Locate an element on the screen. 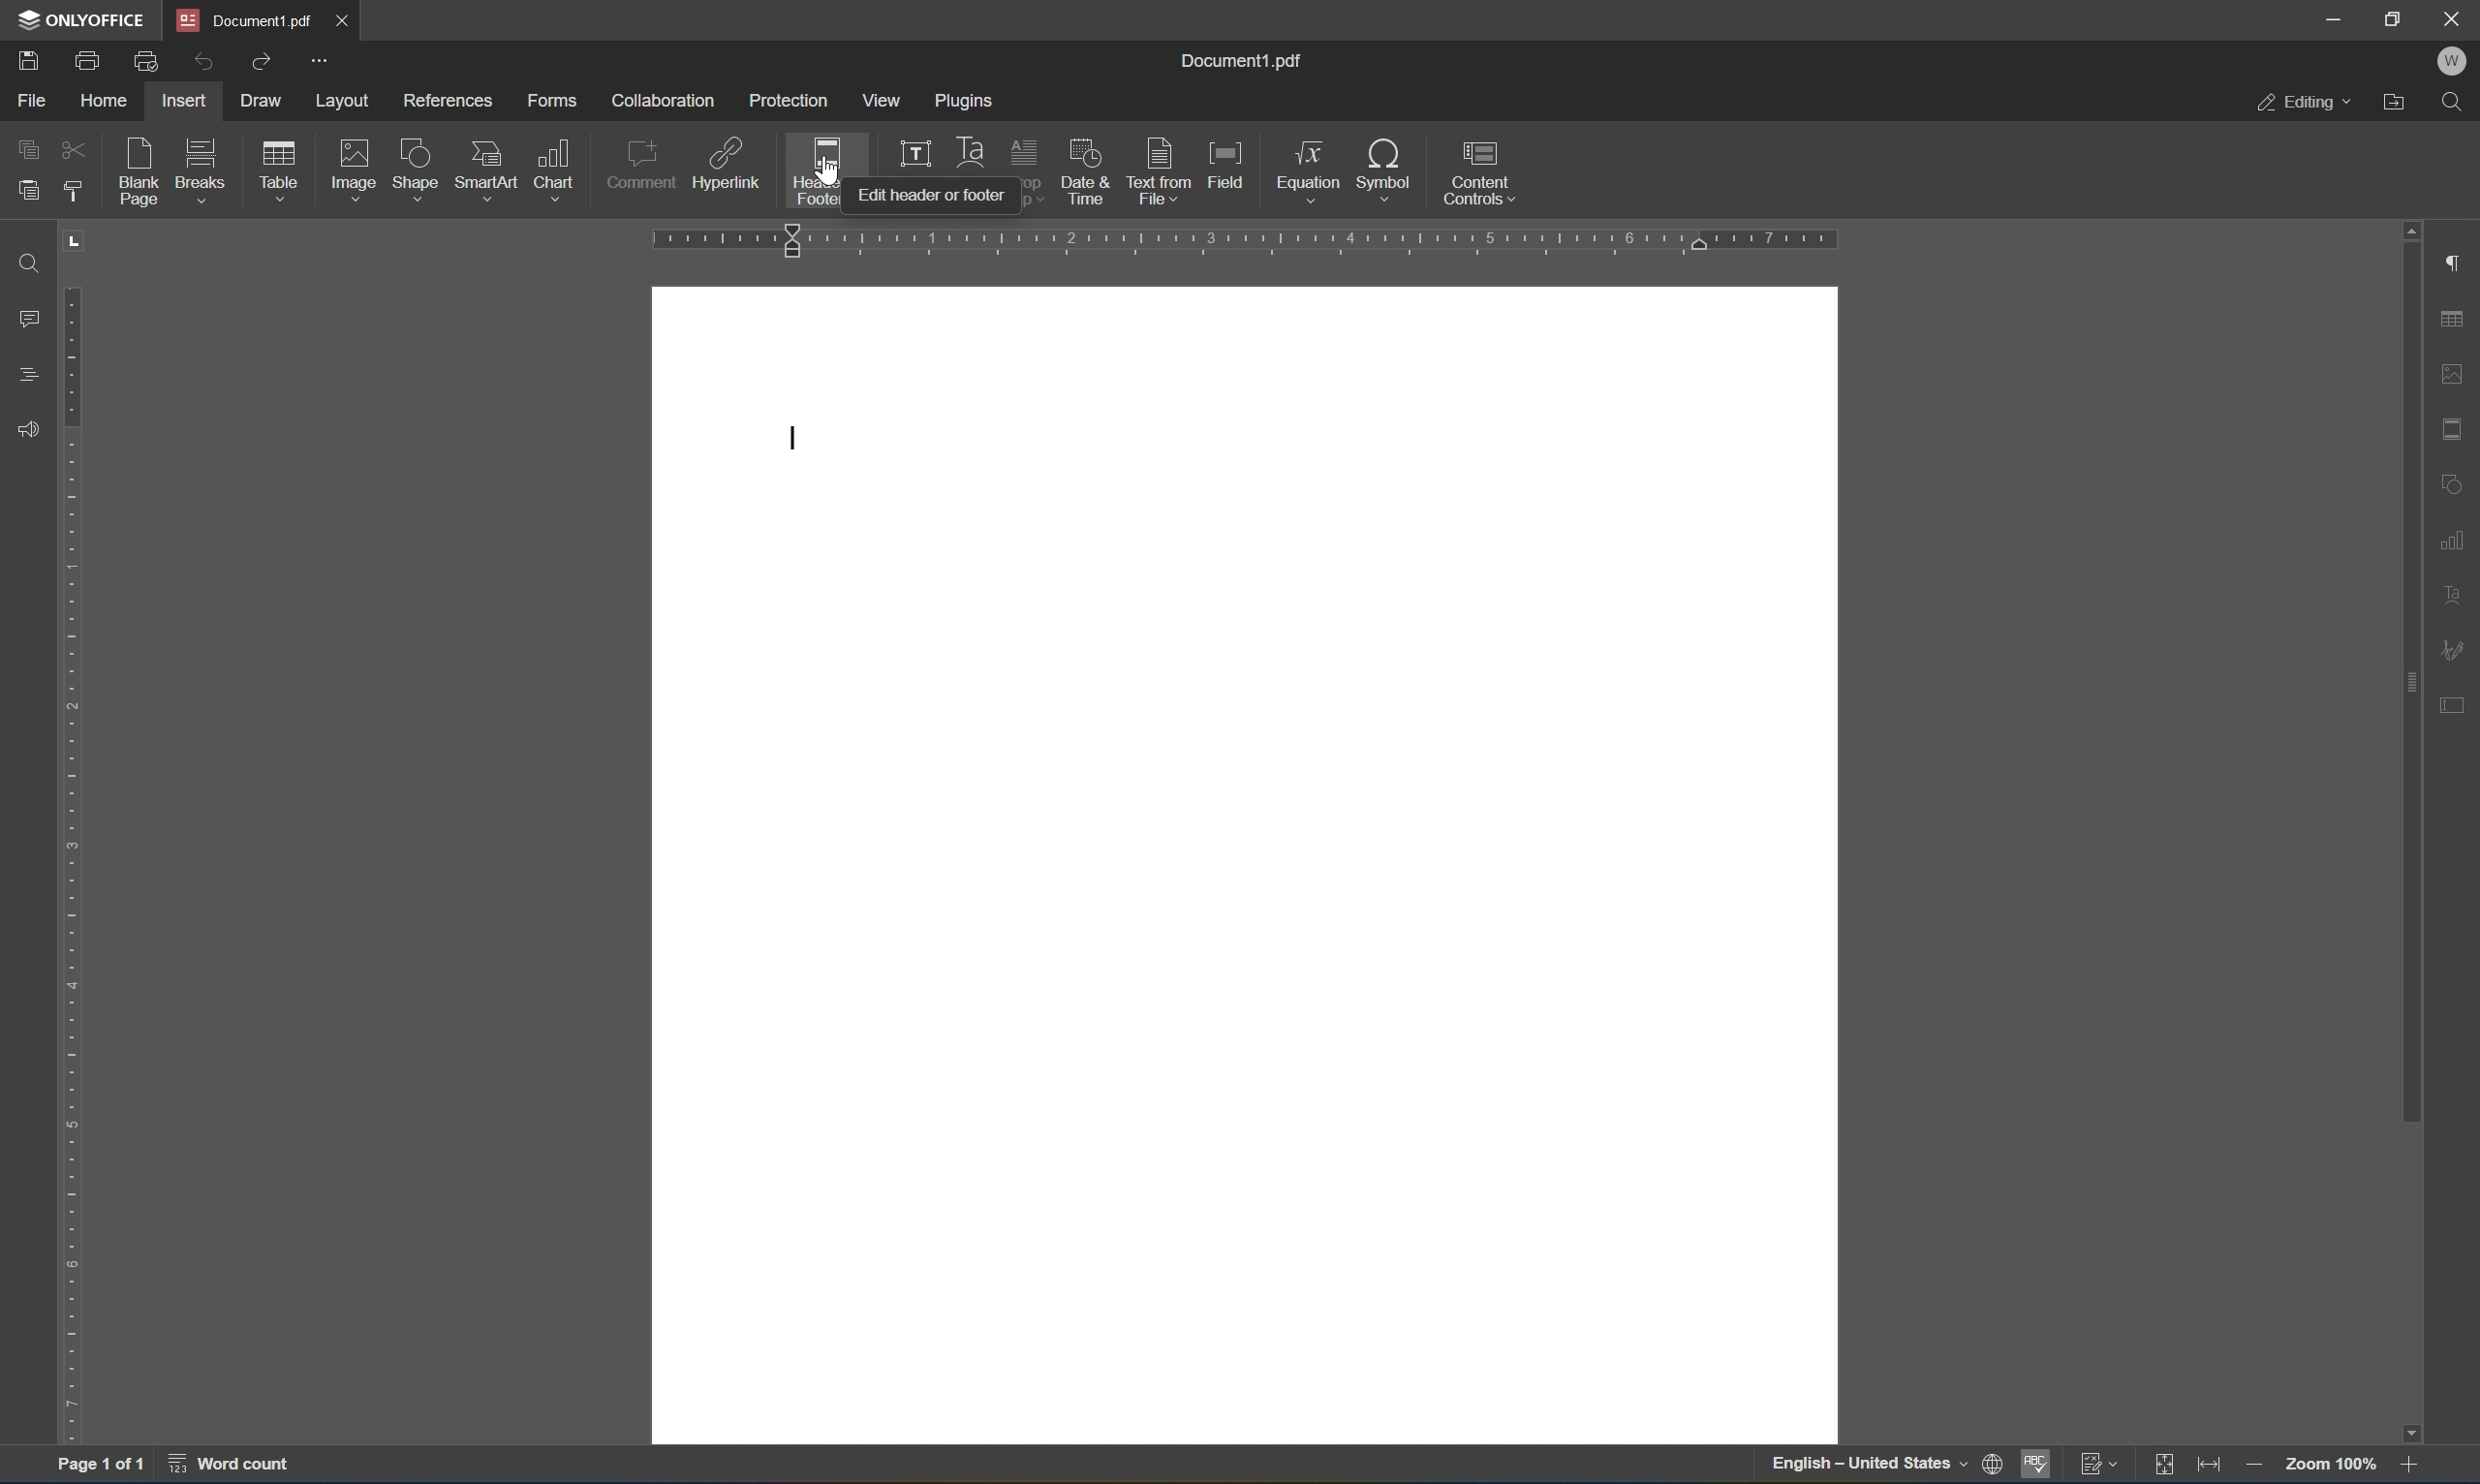  minimize is located at coordinates (2333, 17).